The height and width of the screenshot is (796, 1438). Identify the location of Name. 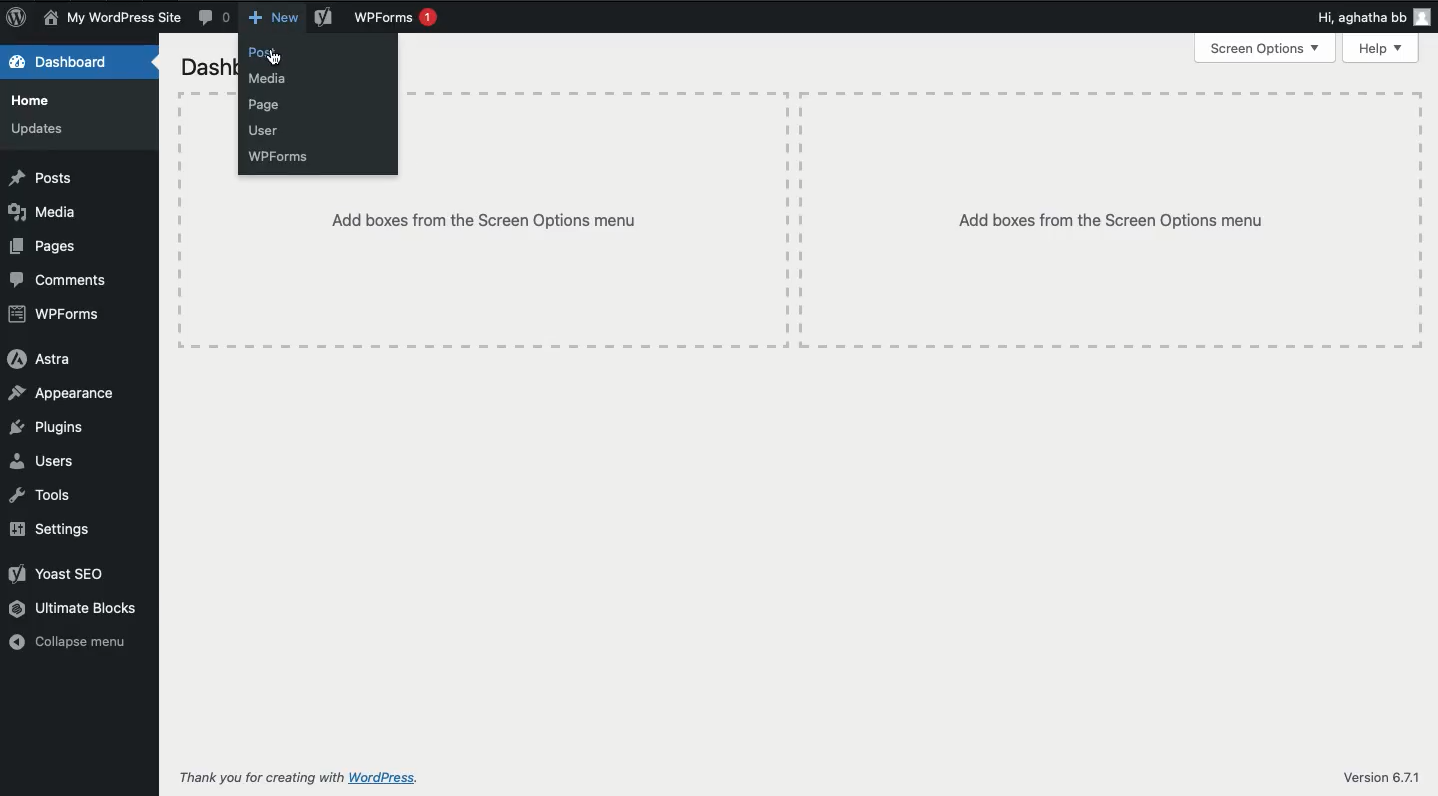
(111, 18).